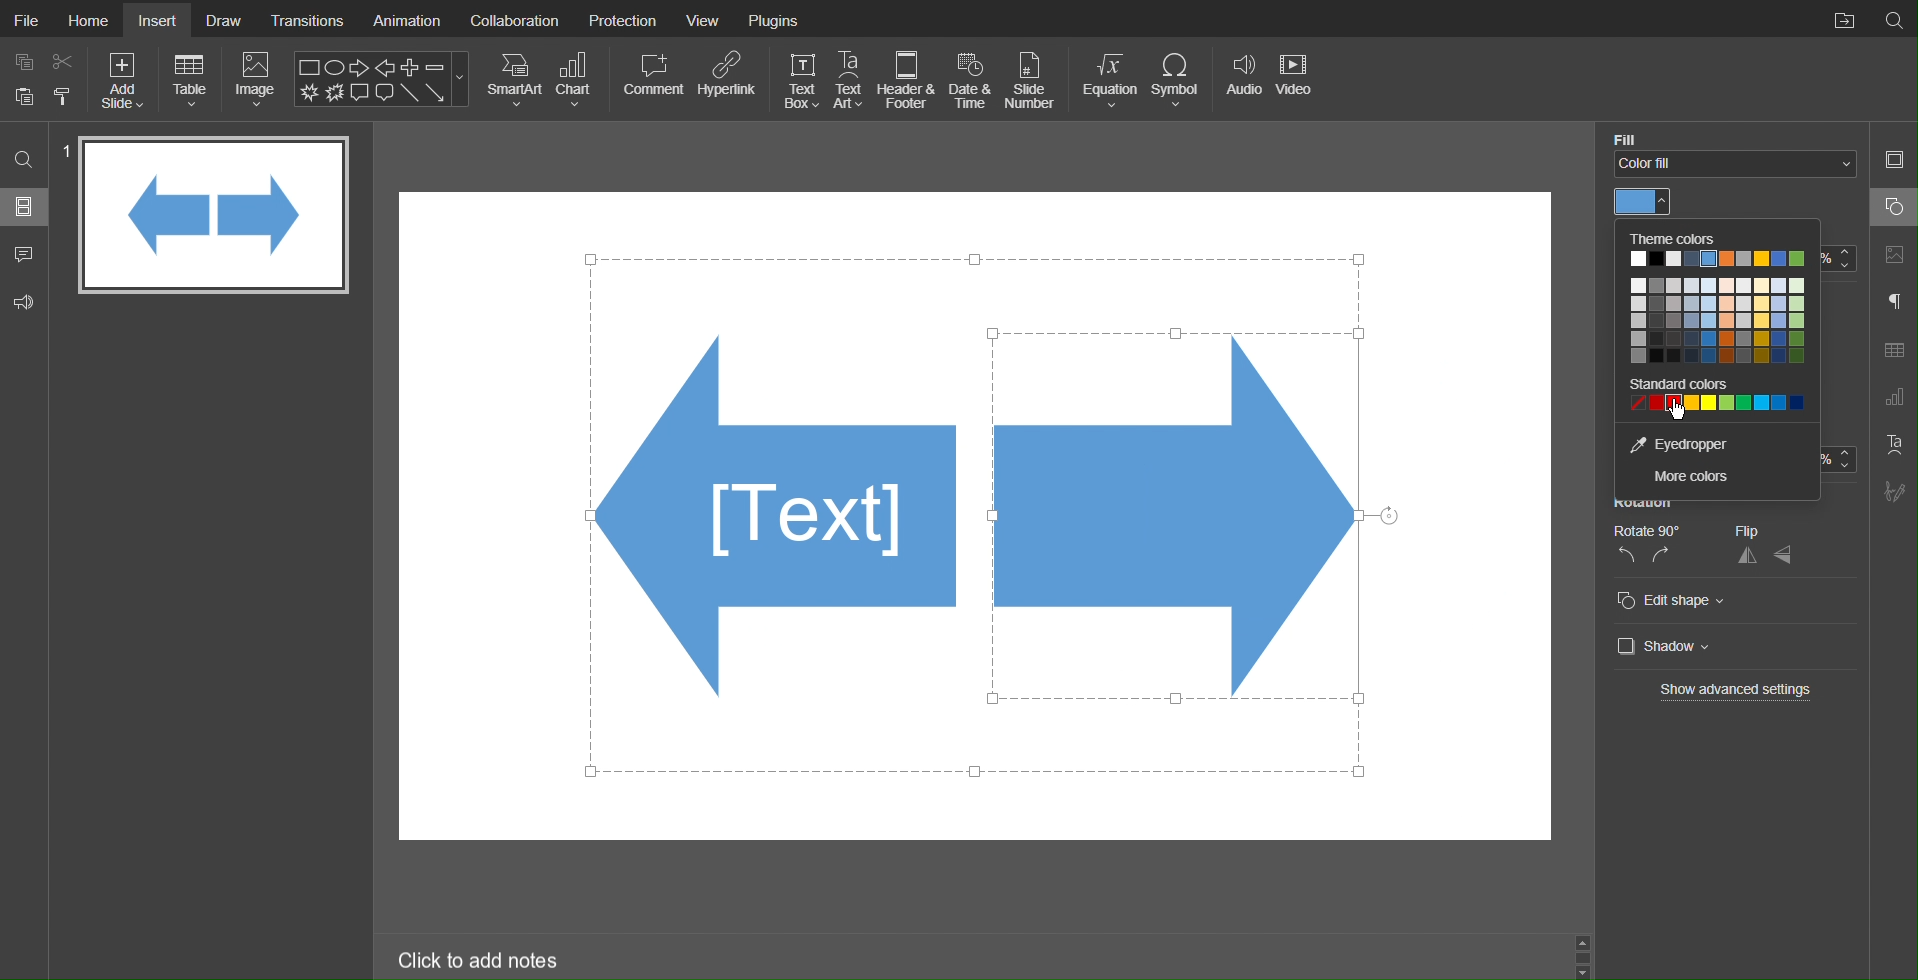 The height and width of the screenshot is (980, 1918). What do you see at coordinates (256, 79) in the screenshot?
I see `Image` at bounding box center [256, 79].